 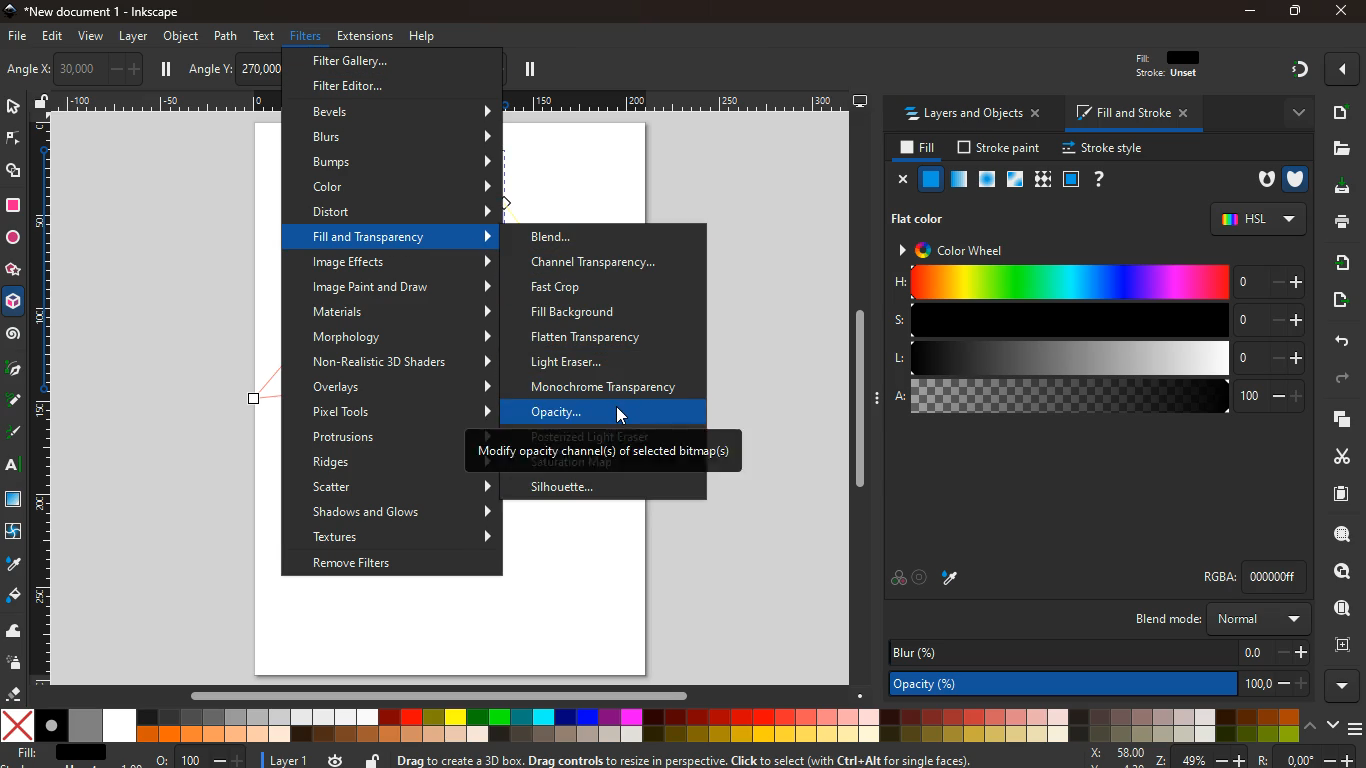 What do you see at coordinates (12, 237) in the screenshot?
I see `circle` at bounding box center [12, 237].